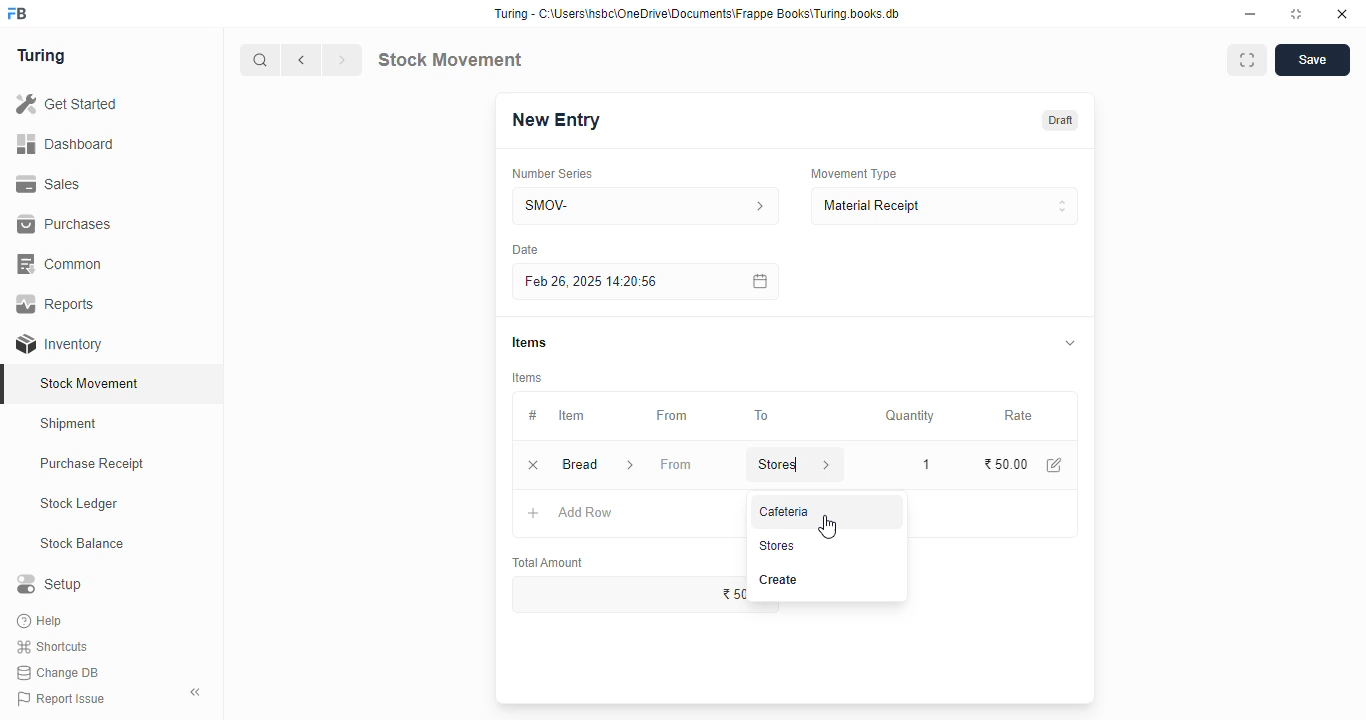 The image size is (1366, 720). Describe the element at coordinates (92, 463) in the screenshot. I see `purchase receipt` at that location.